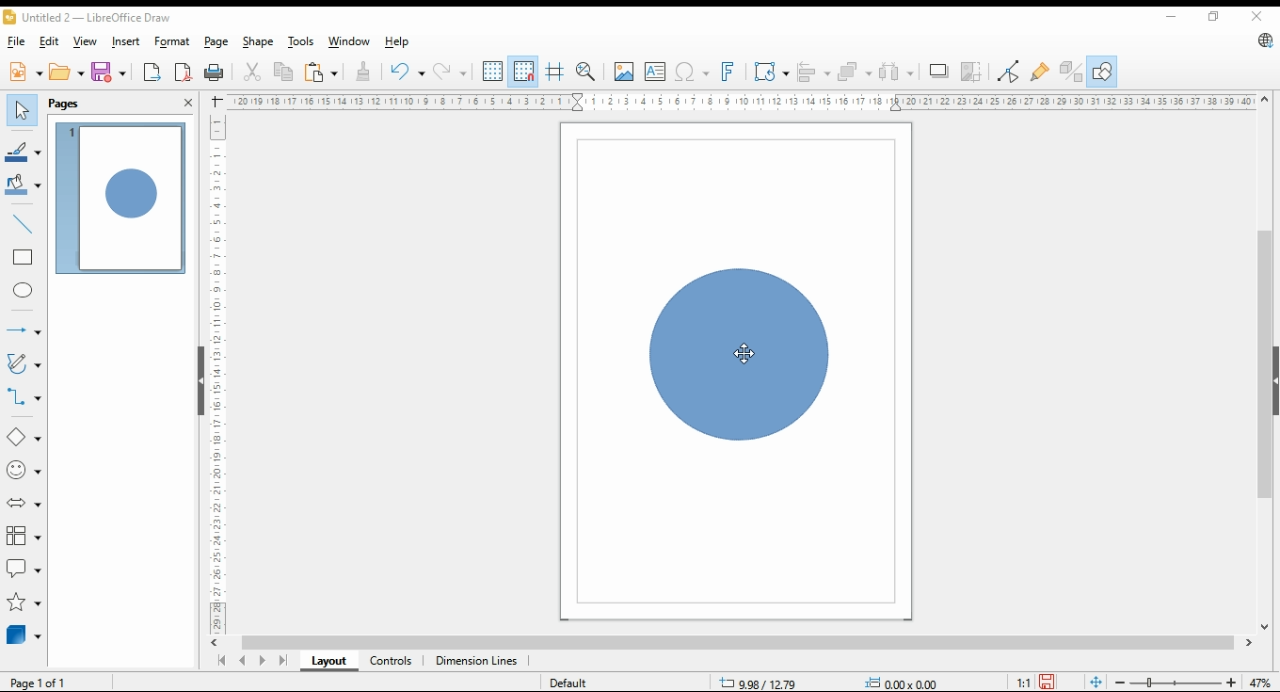 The image size is (1280, 692). What do you see at coordinates (727, 643) in the screenshot?
I see `scroll bar` at bounding box center [727, 643].